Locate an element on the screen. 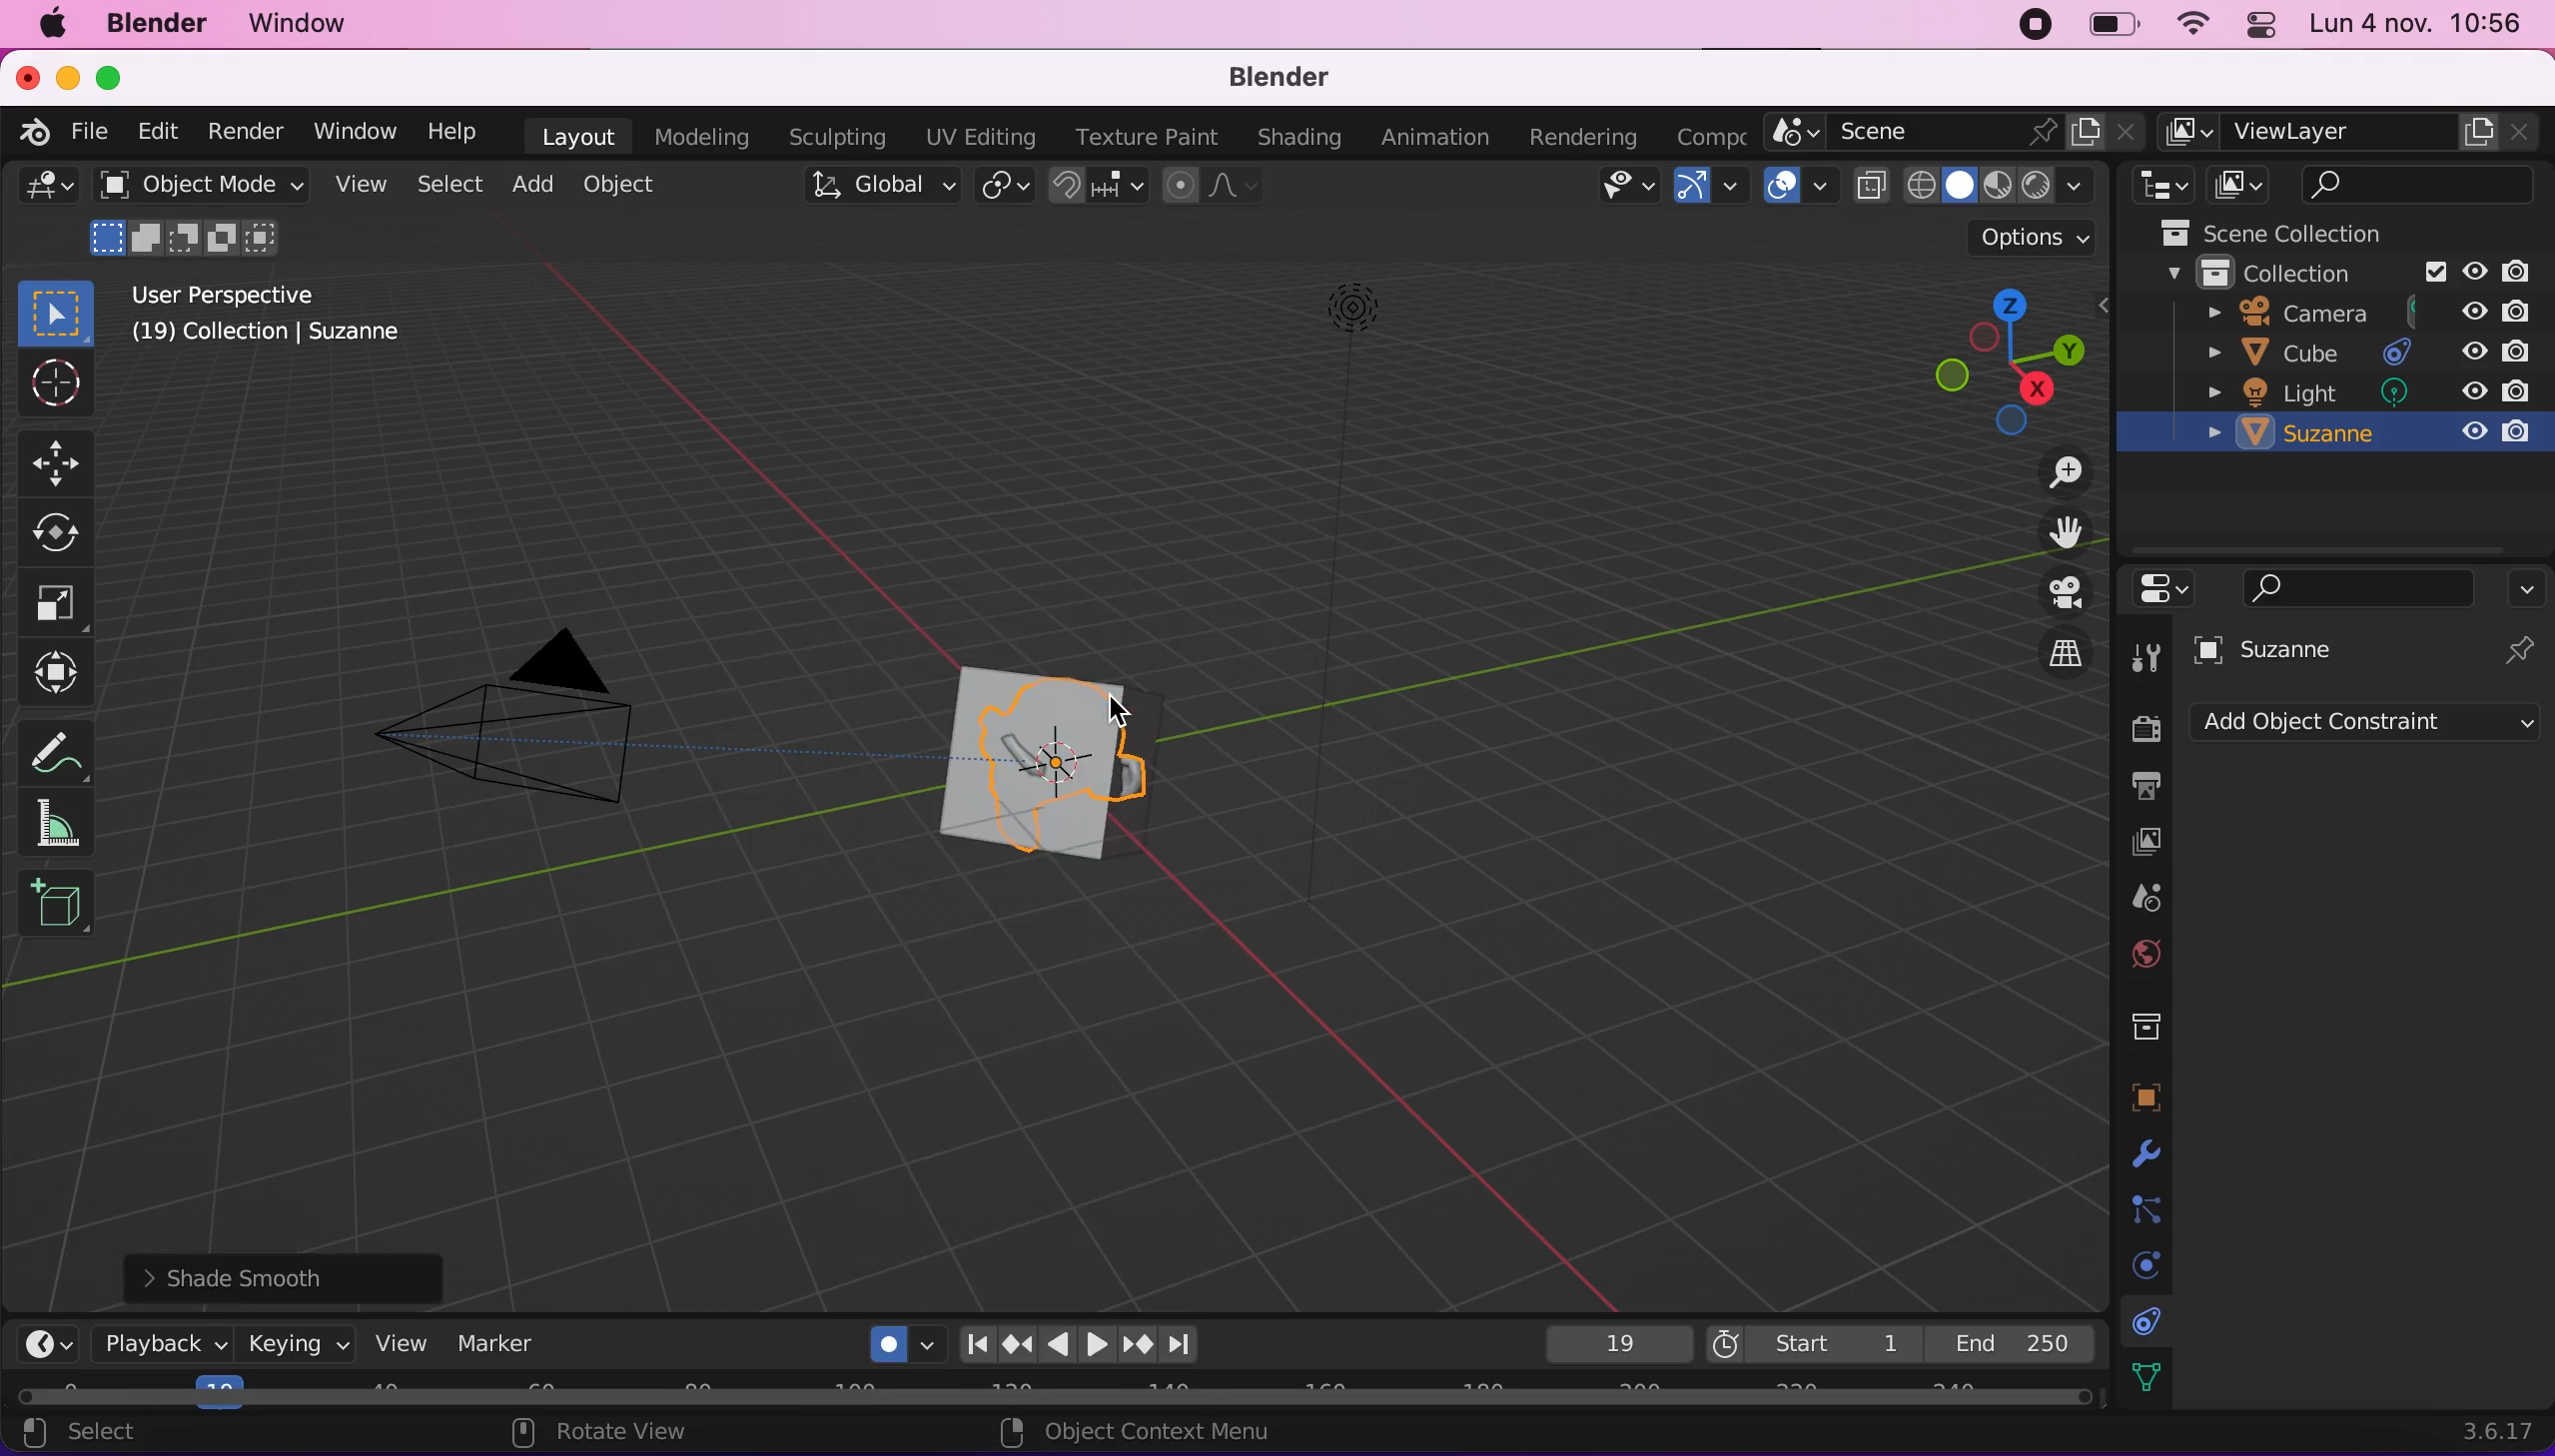  sculpting is located at coordinates (835, 136).